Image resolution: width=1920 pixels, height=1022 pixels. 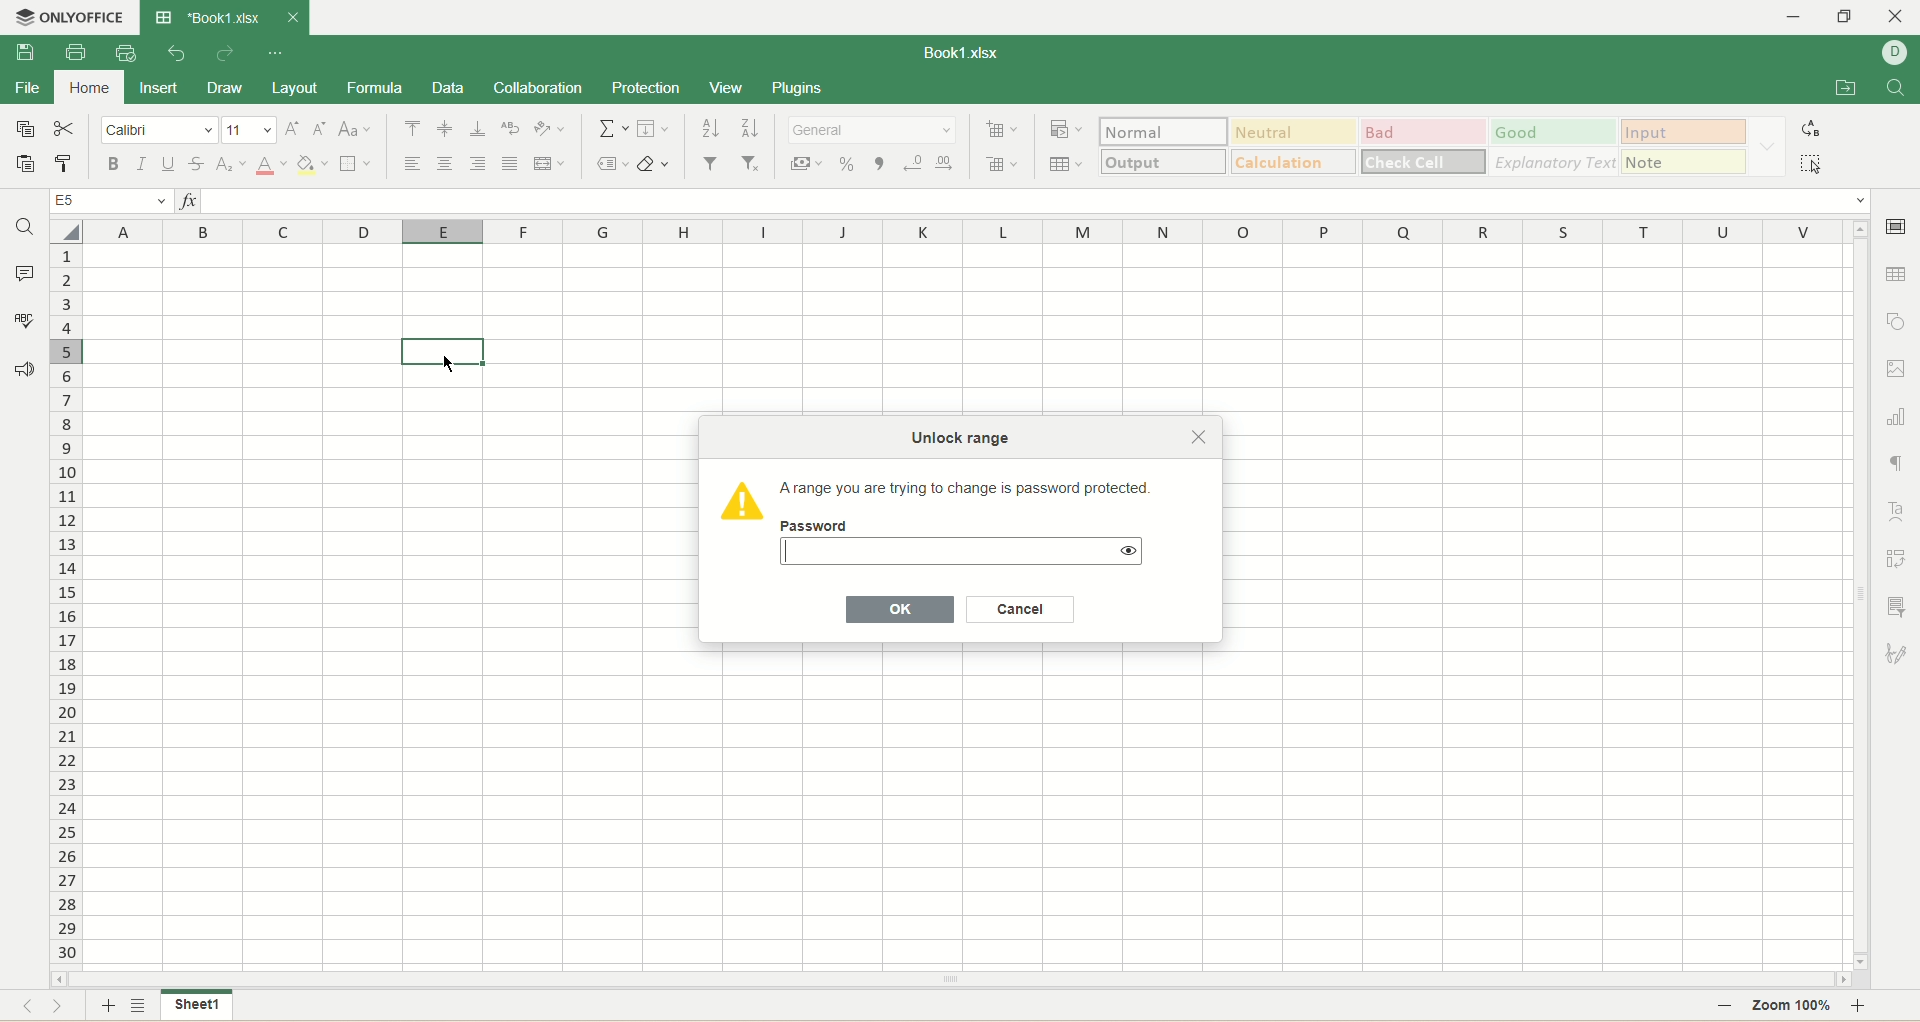 What do you see at coordinates (653, 127) in the screenshot?
I see `fill` at bounding box center [653, 127].